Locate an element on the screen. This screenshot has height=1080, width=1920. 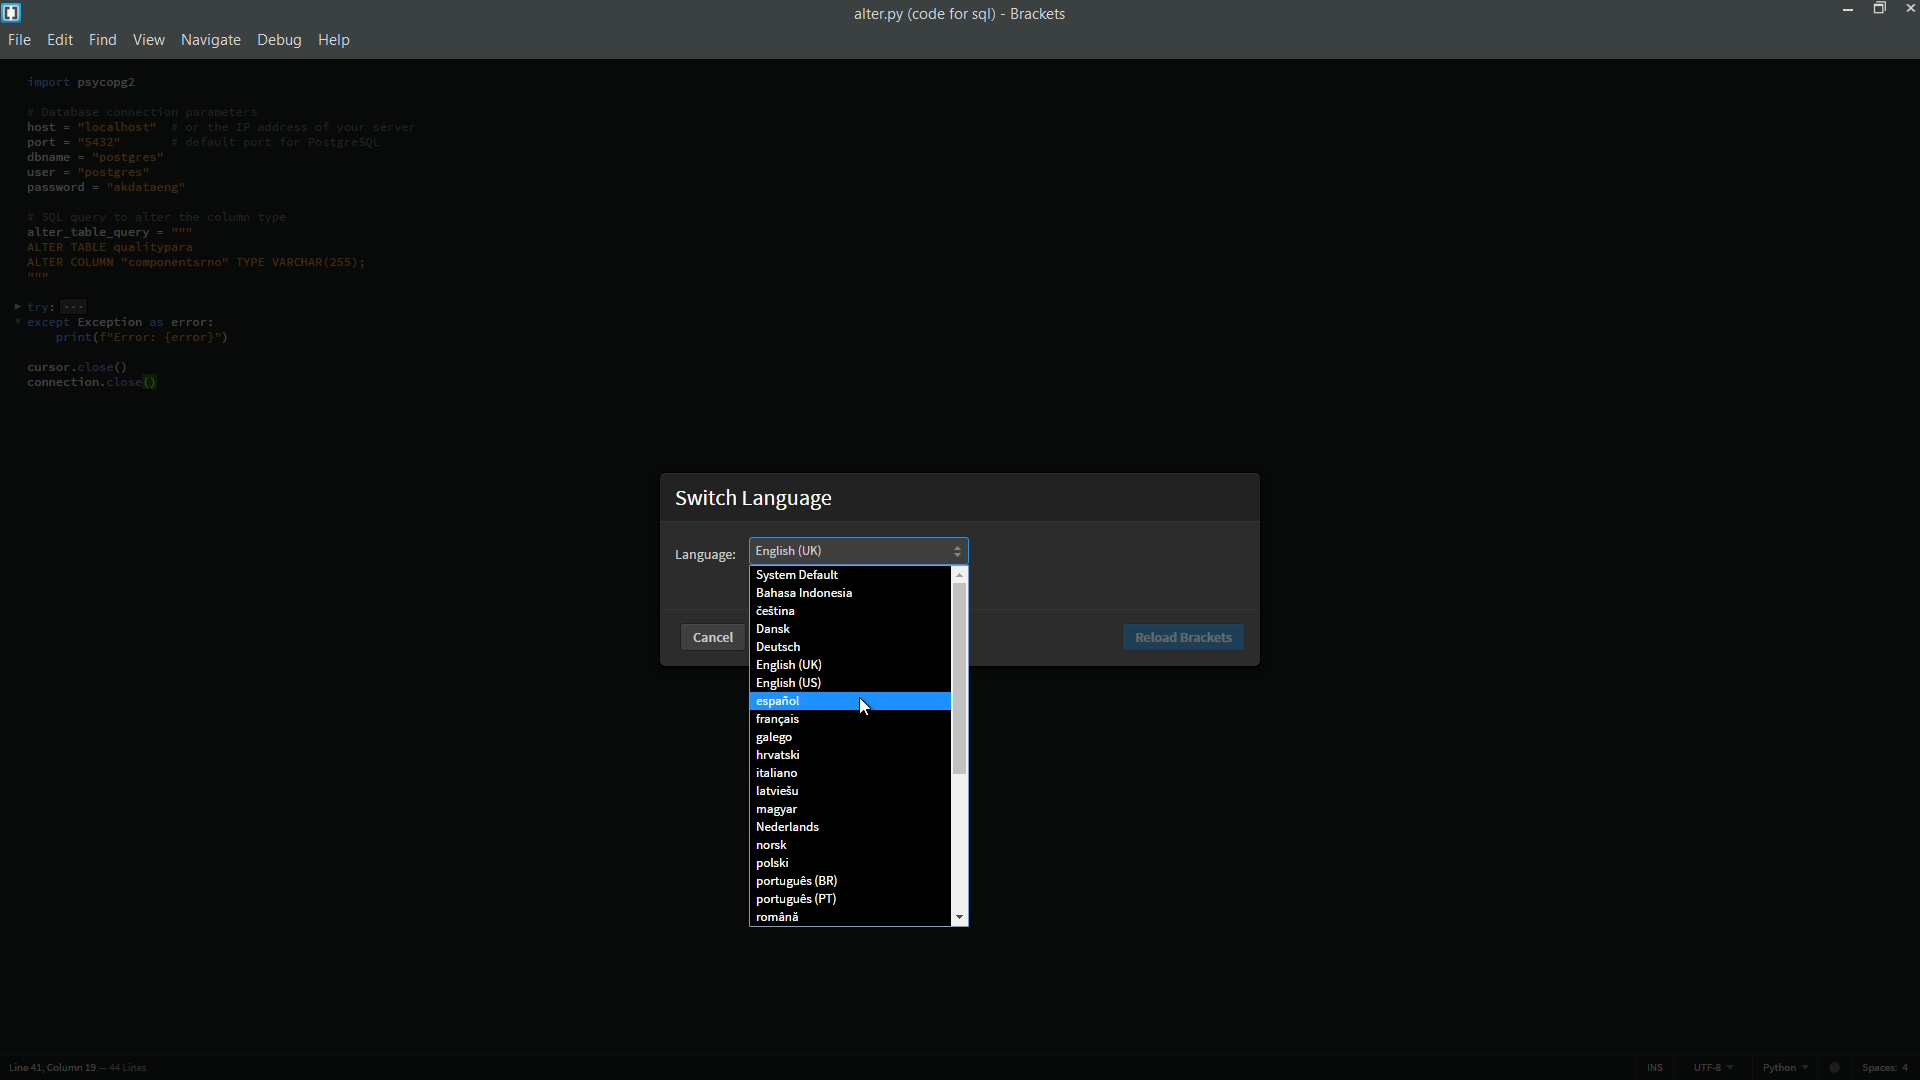
latviesu is located at coordinates (849, 791).